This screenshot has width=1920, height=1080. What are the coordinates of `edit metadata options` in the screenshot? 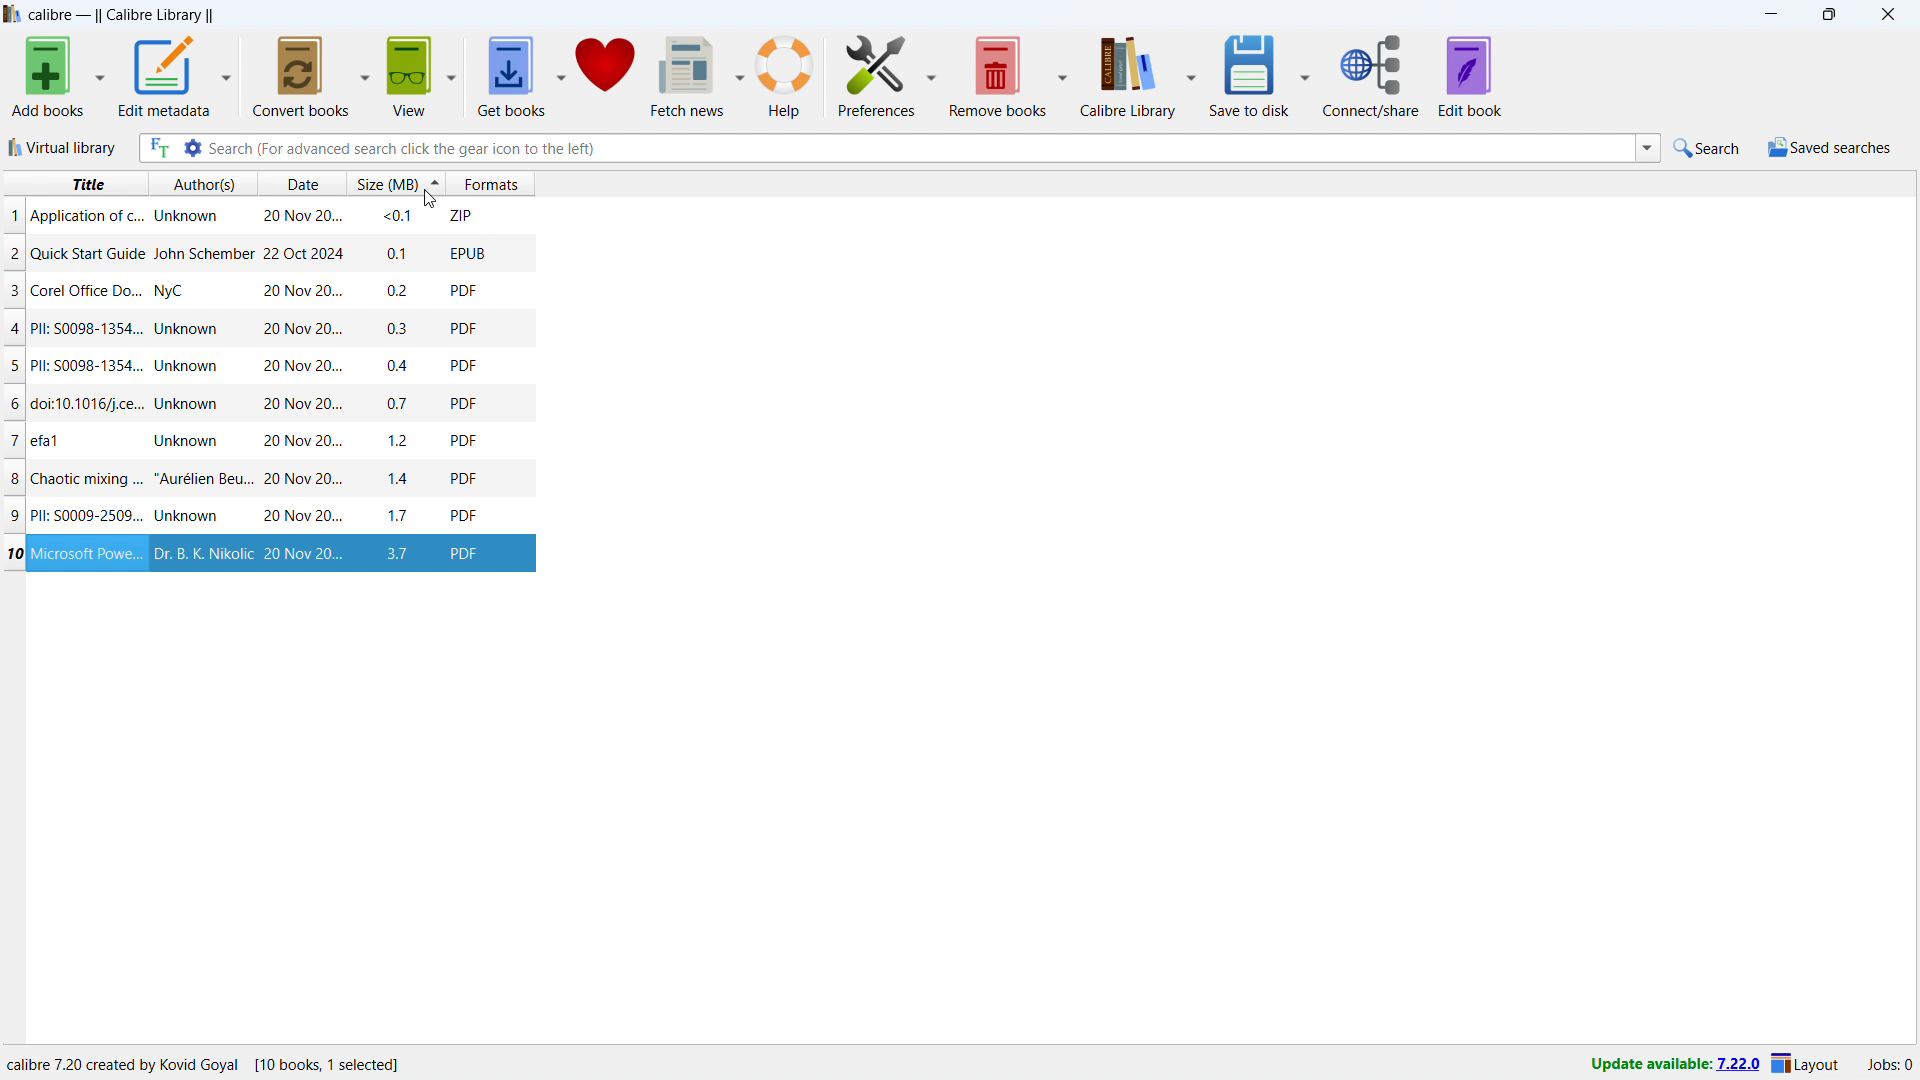 It's located at (227, 76).